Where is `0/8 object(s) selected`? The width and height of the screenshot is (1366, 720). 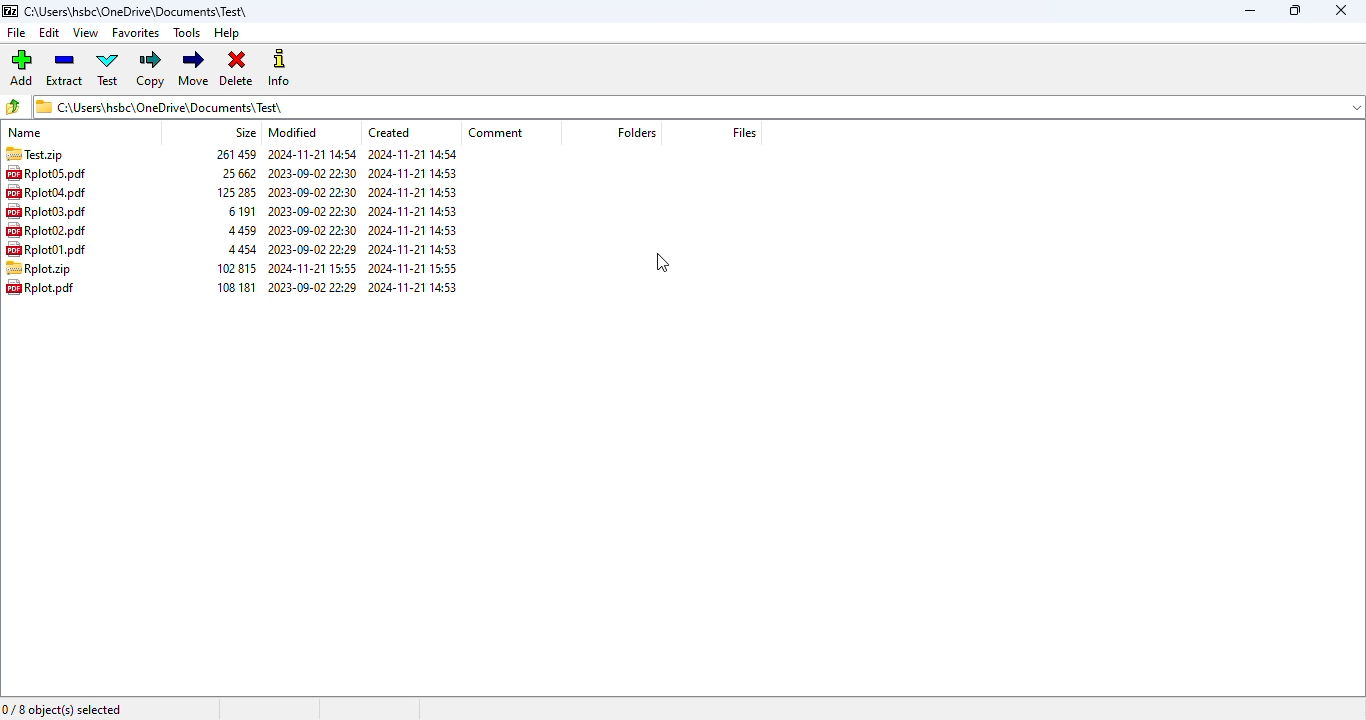 0/8 object(s) selected is located at coordinates (62, 709).